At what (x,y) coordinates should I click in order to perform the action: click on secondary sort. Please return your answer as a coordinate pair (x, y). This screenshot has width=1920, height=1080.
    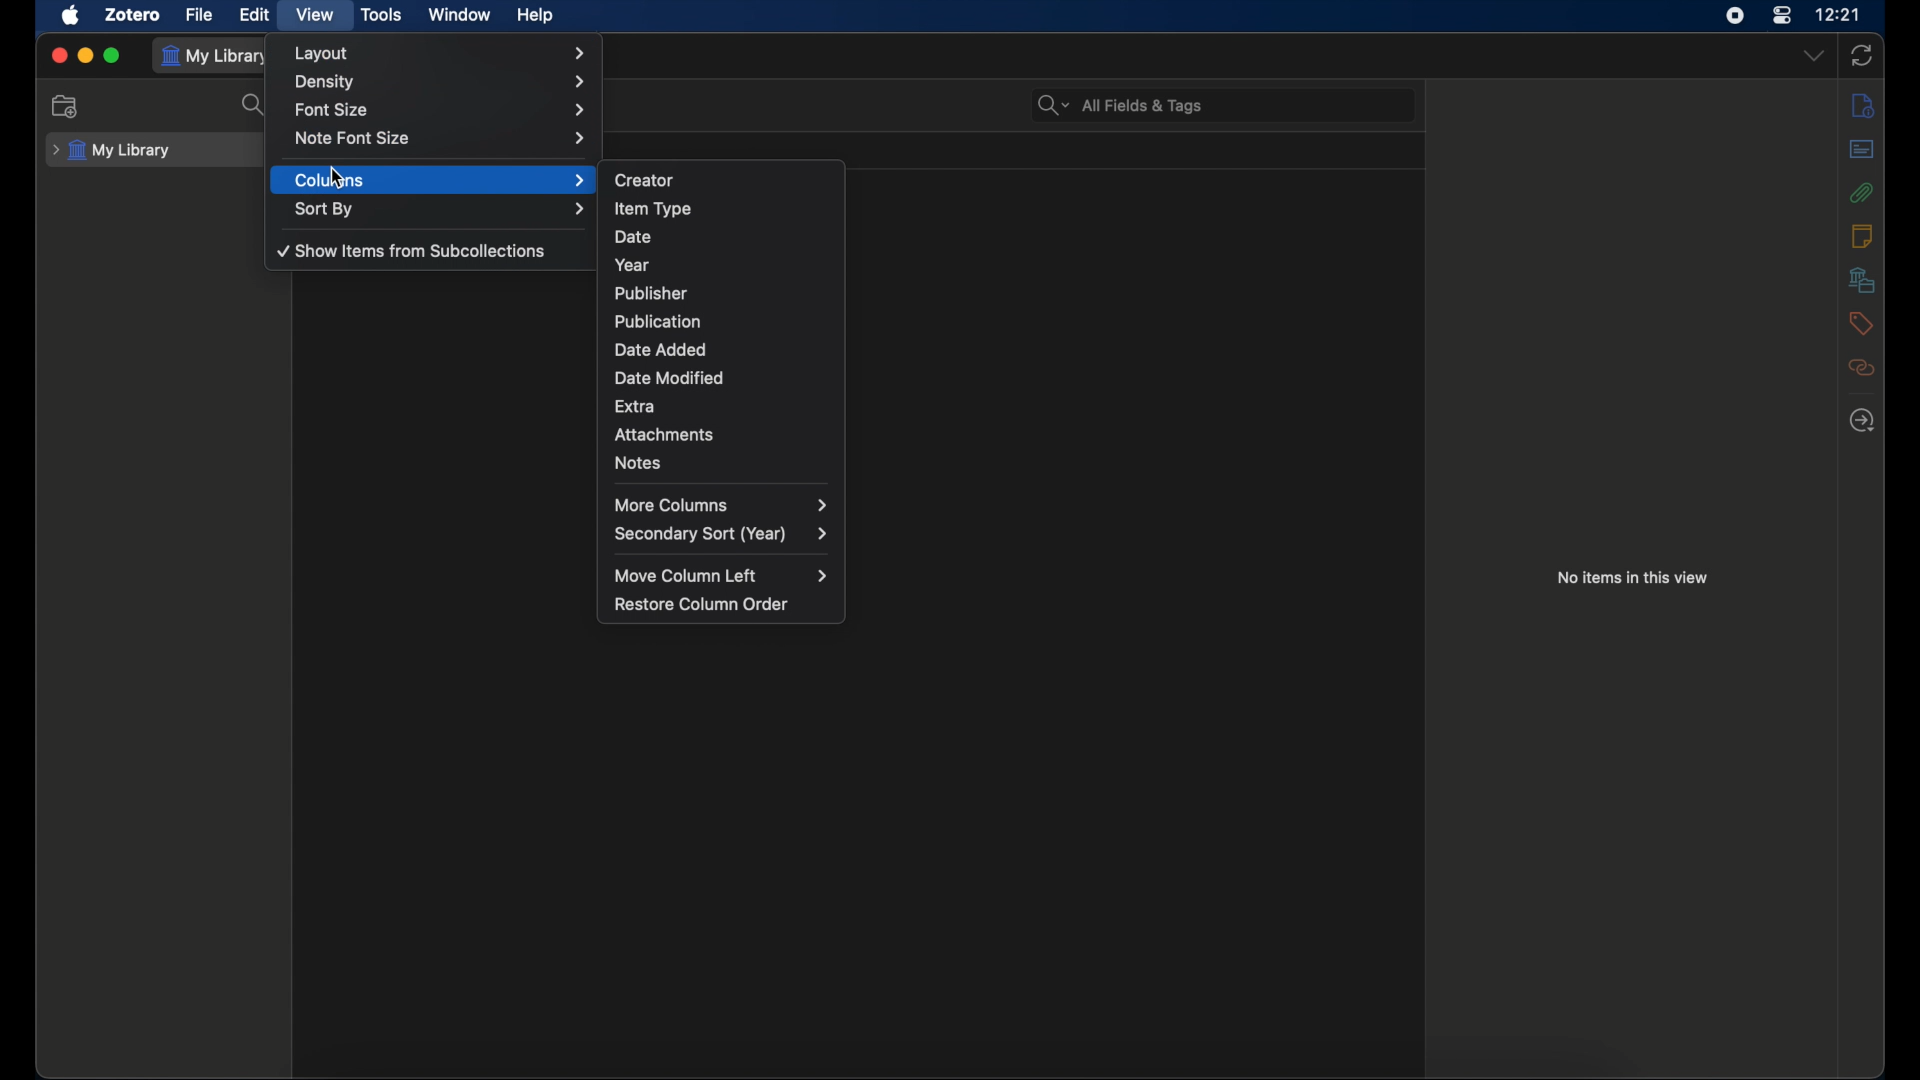
    Looking at the image, I should click on (722, 534).